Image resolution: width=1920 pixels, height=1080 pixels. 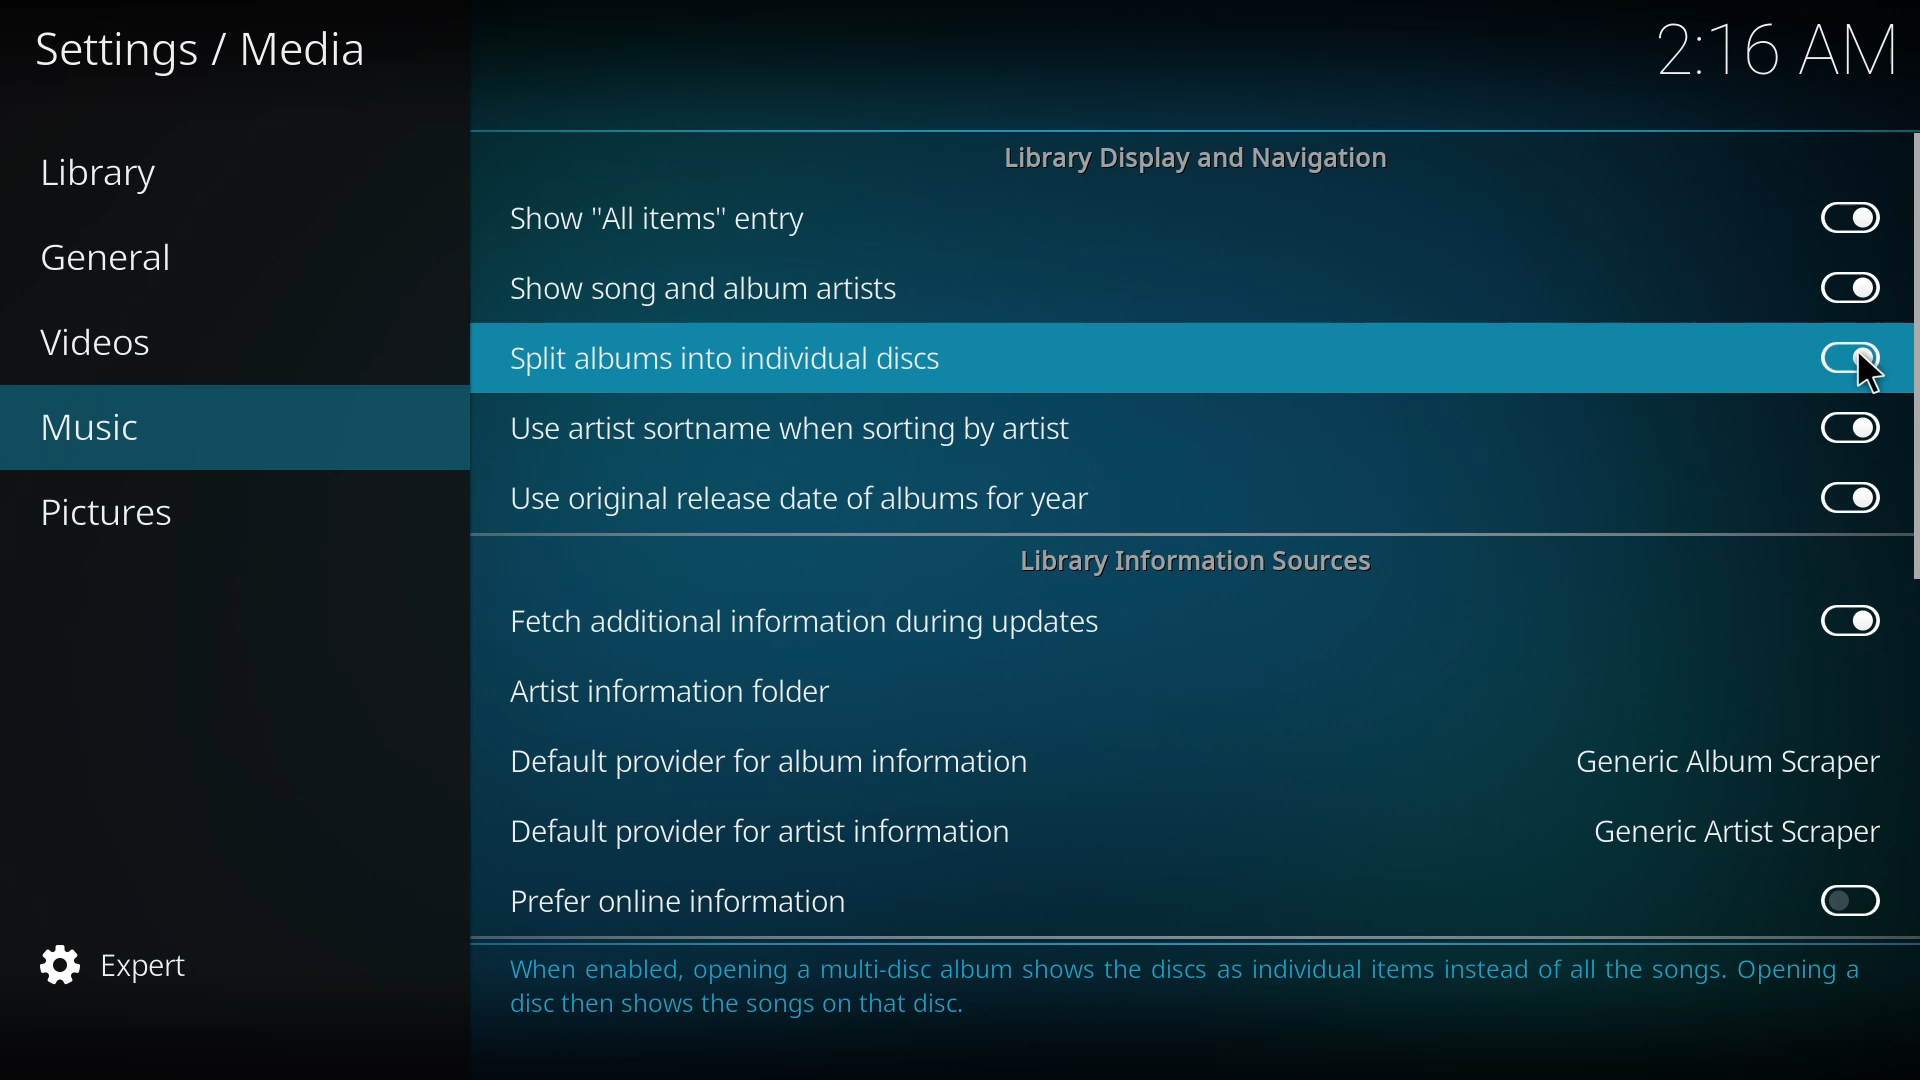 I want to click on library, so click(x=106, y=174).